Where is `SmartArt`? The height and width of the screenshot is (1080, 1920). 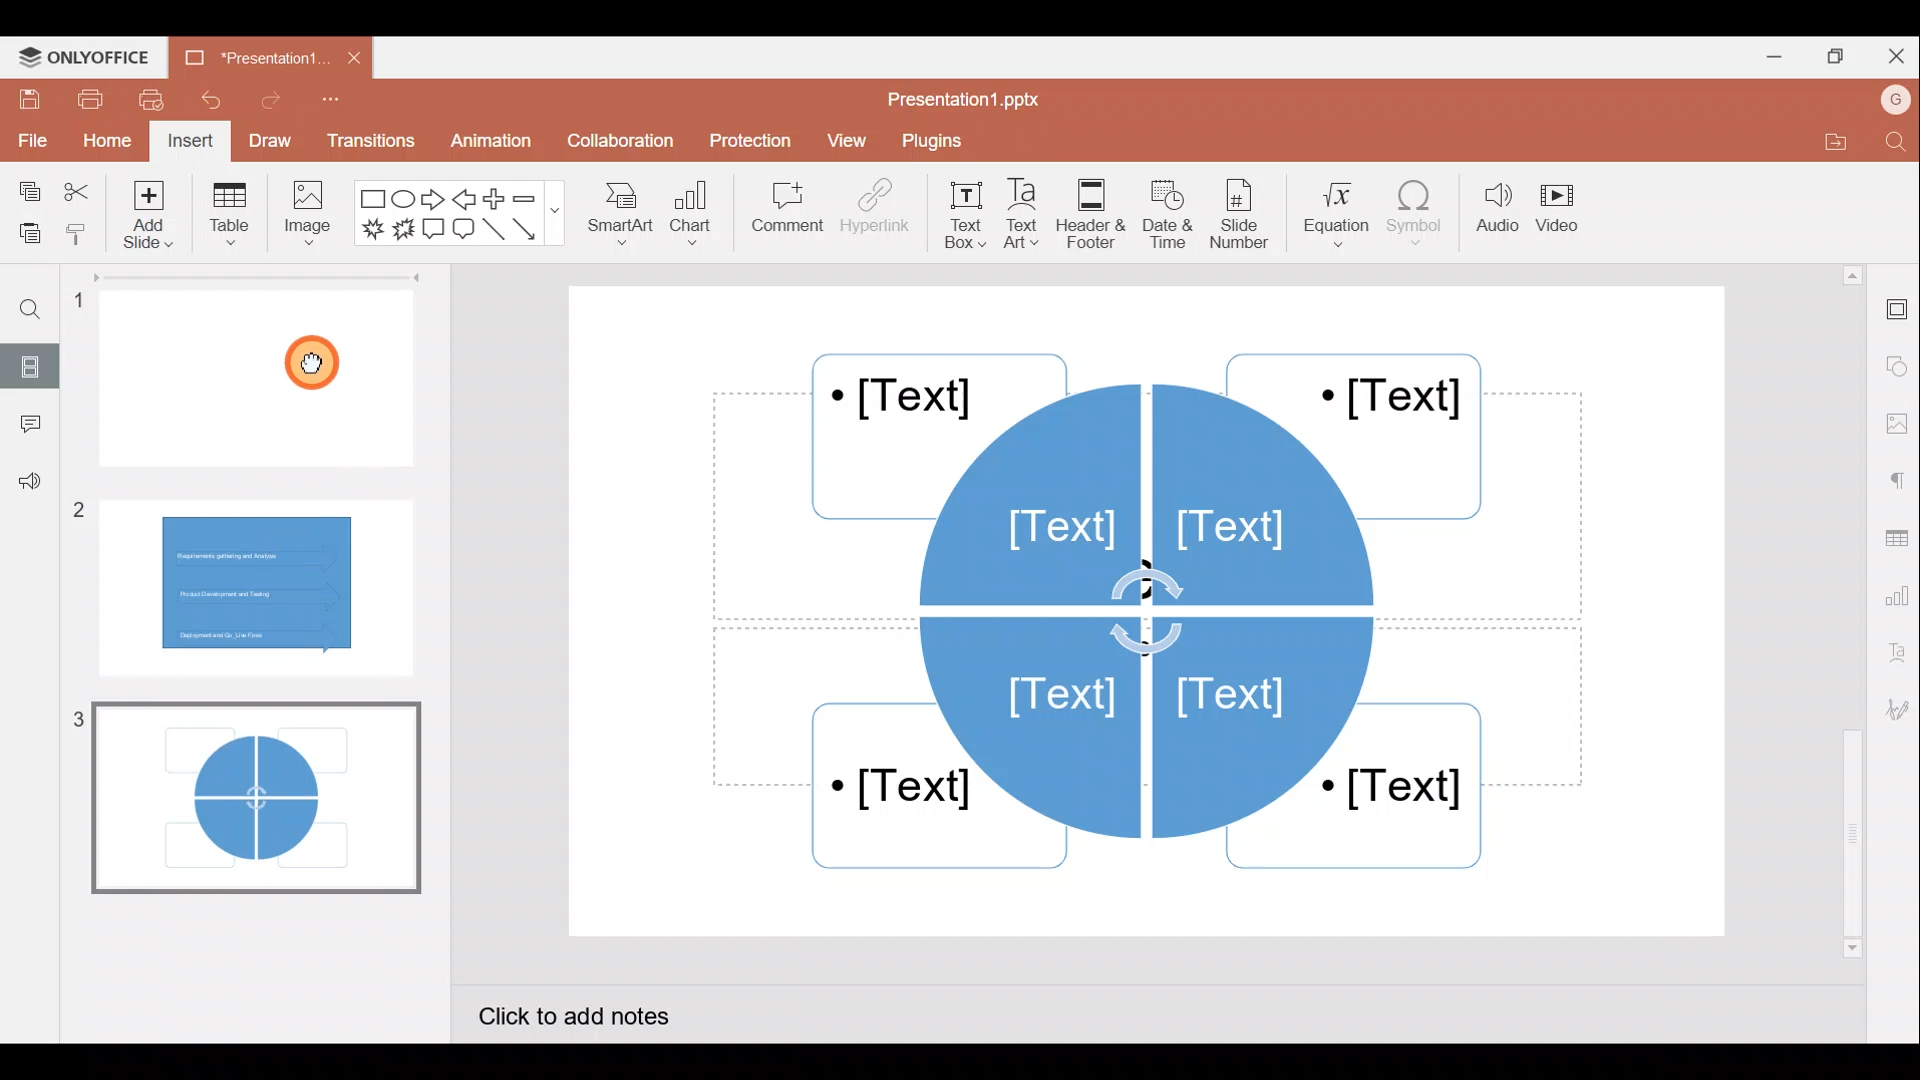 SmartArt is located at coordinates (620, 221).